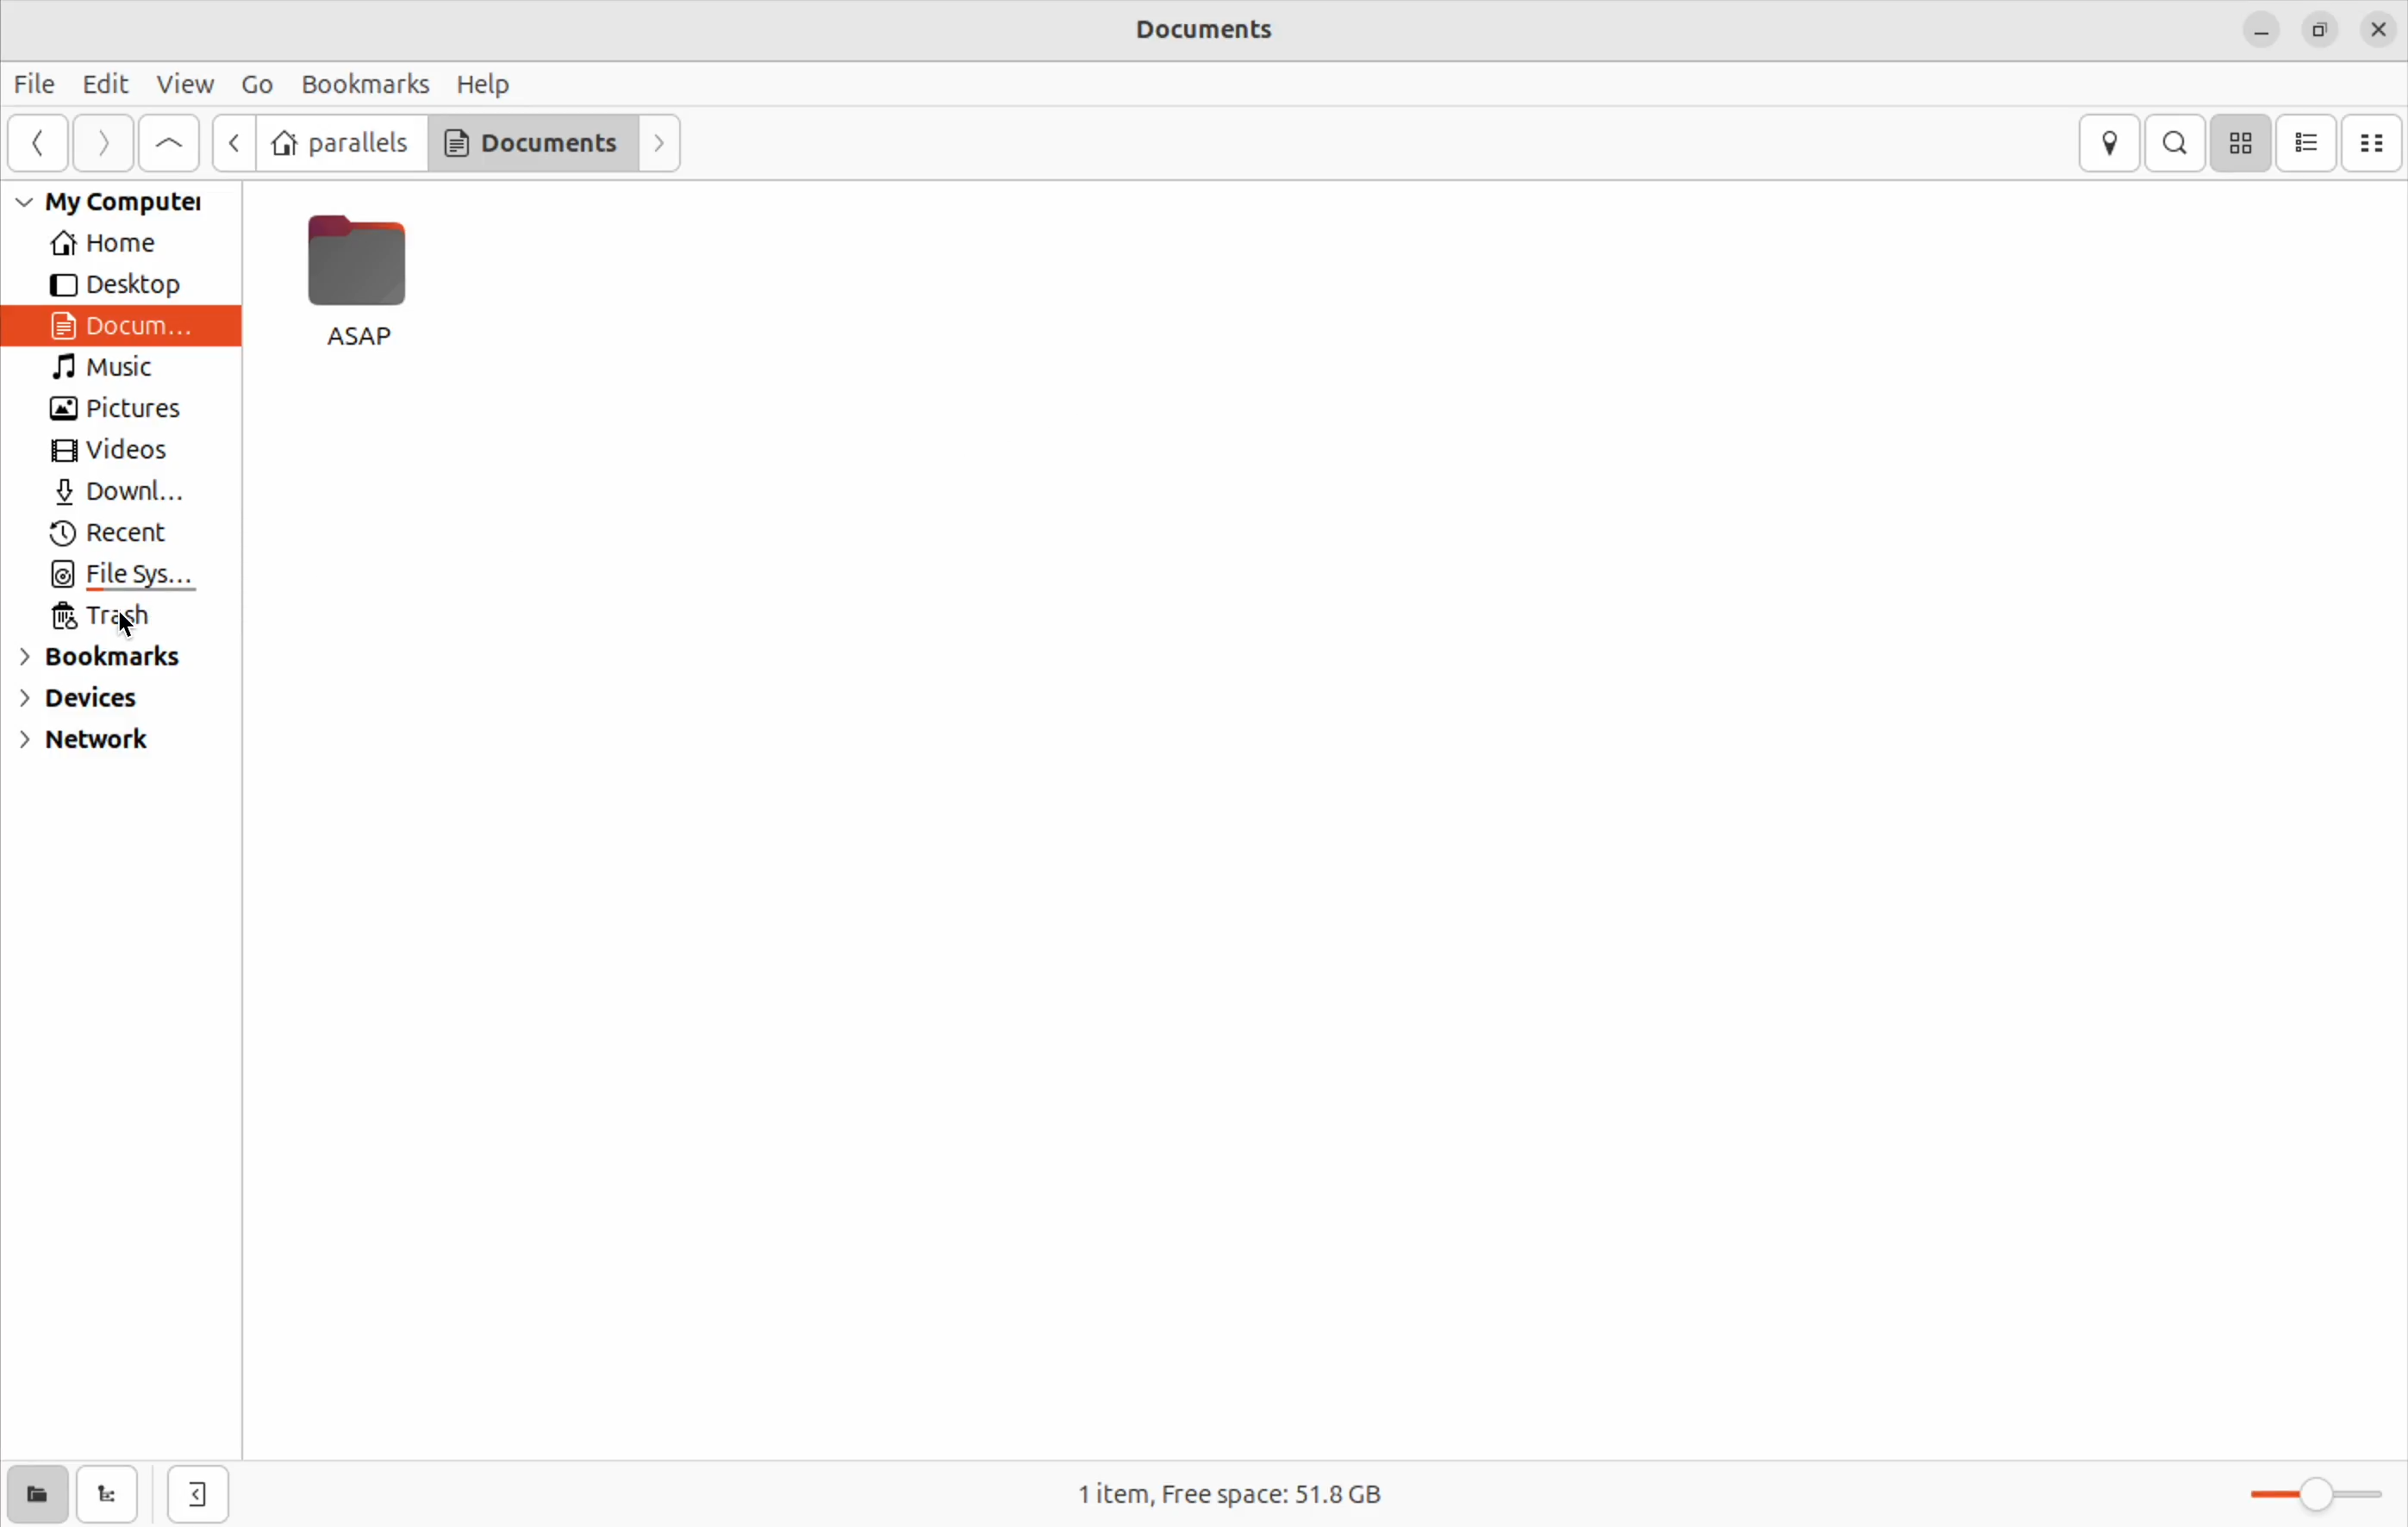 This screenshot has width=2408, height=1527. What do you see at coordinates (178, 84) in the screenshot?
I see `View` at bounding box center [178, 84].